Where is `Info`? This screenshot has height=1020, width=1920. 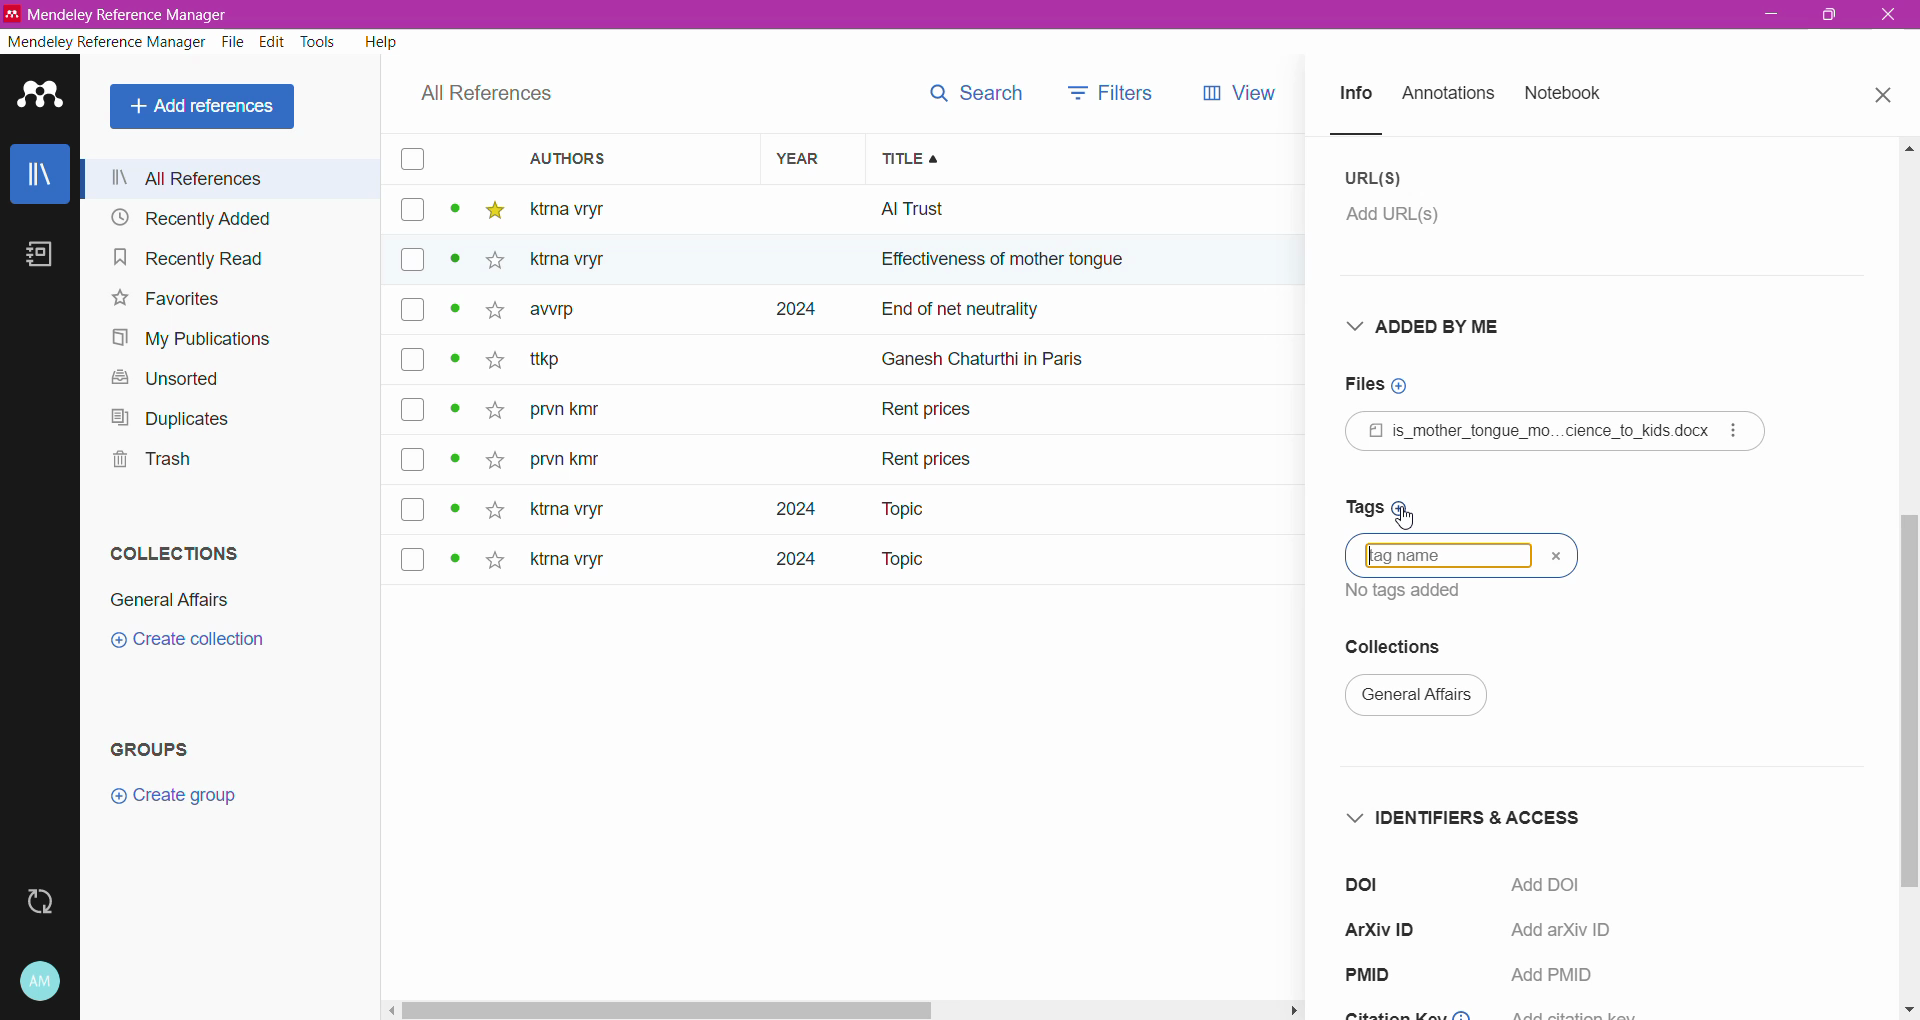
Info is located at coordinates (1354, 95).